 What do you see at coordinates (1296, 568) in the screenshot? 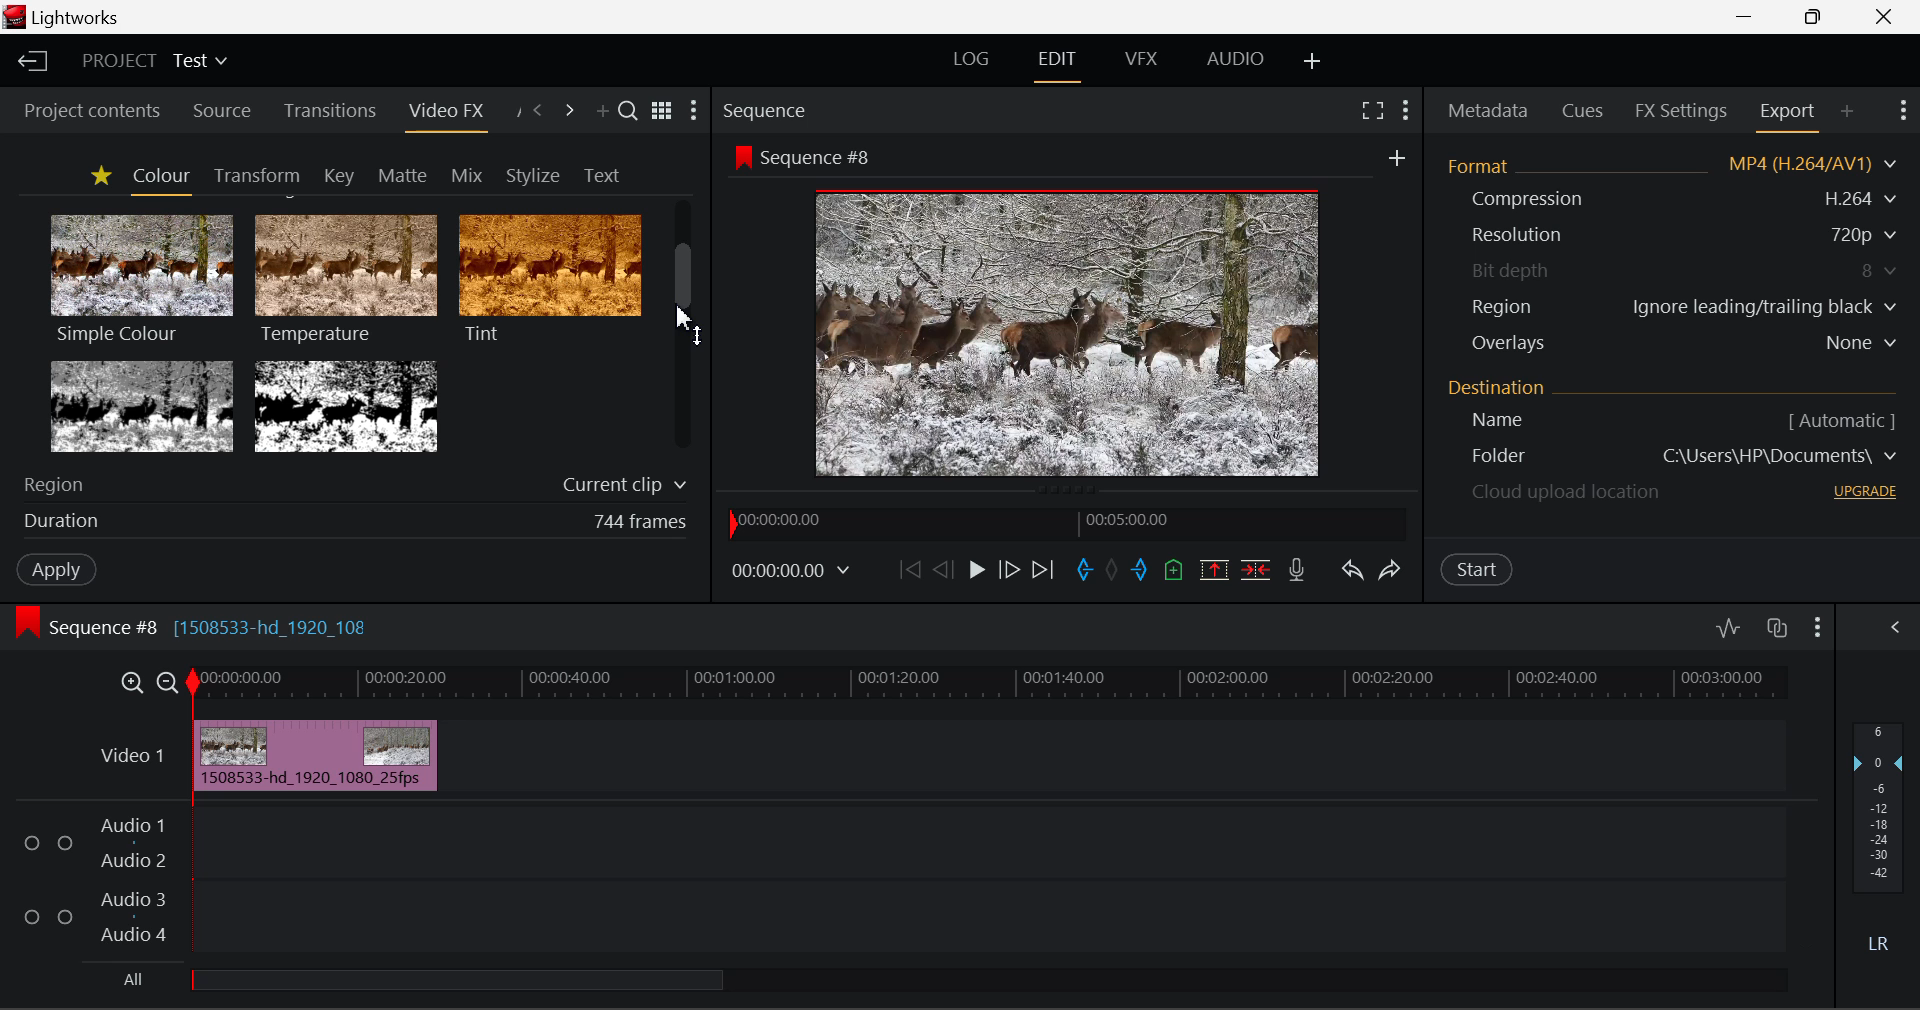
I see `Record Voiceover` at bounding box center [1296, 568].